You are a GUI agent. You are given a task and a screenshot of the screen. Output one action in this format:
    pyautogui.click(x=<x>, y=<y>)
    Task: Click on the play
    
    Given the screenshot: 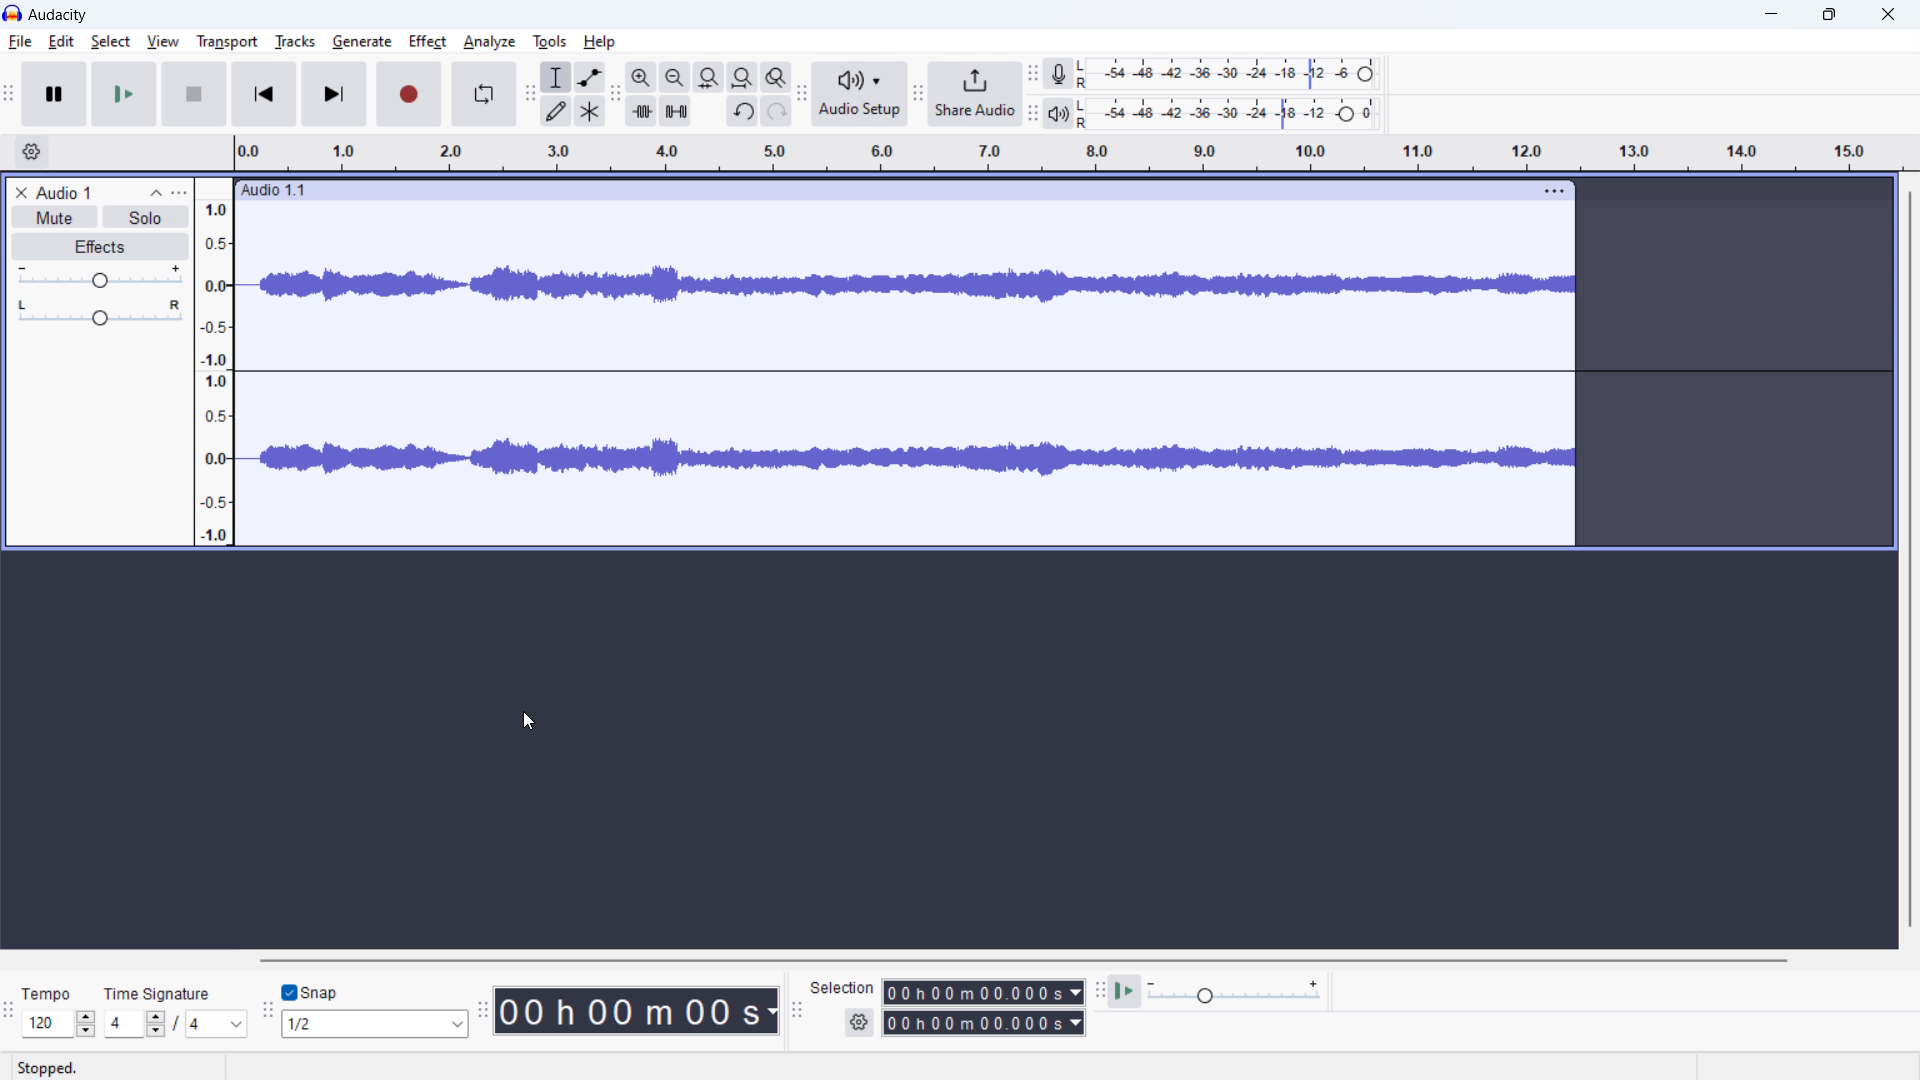 What is the action you would take?
    pyautogui.click(x=124, y=94)
    